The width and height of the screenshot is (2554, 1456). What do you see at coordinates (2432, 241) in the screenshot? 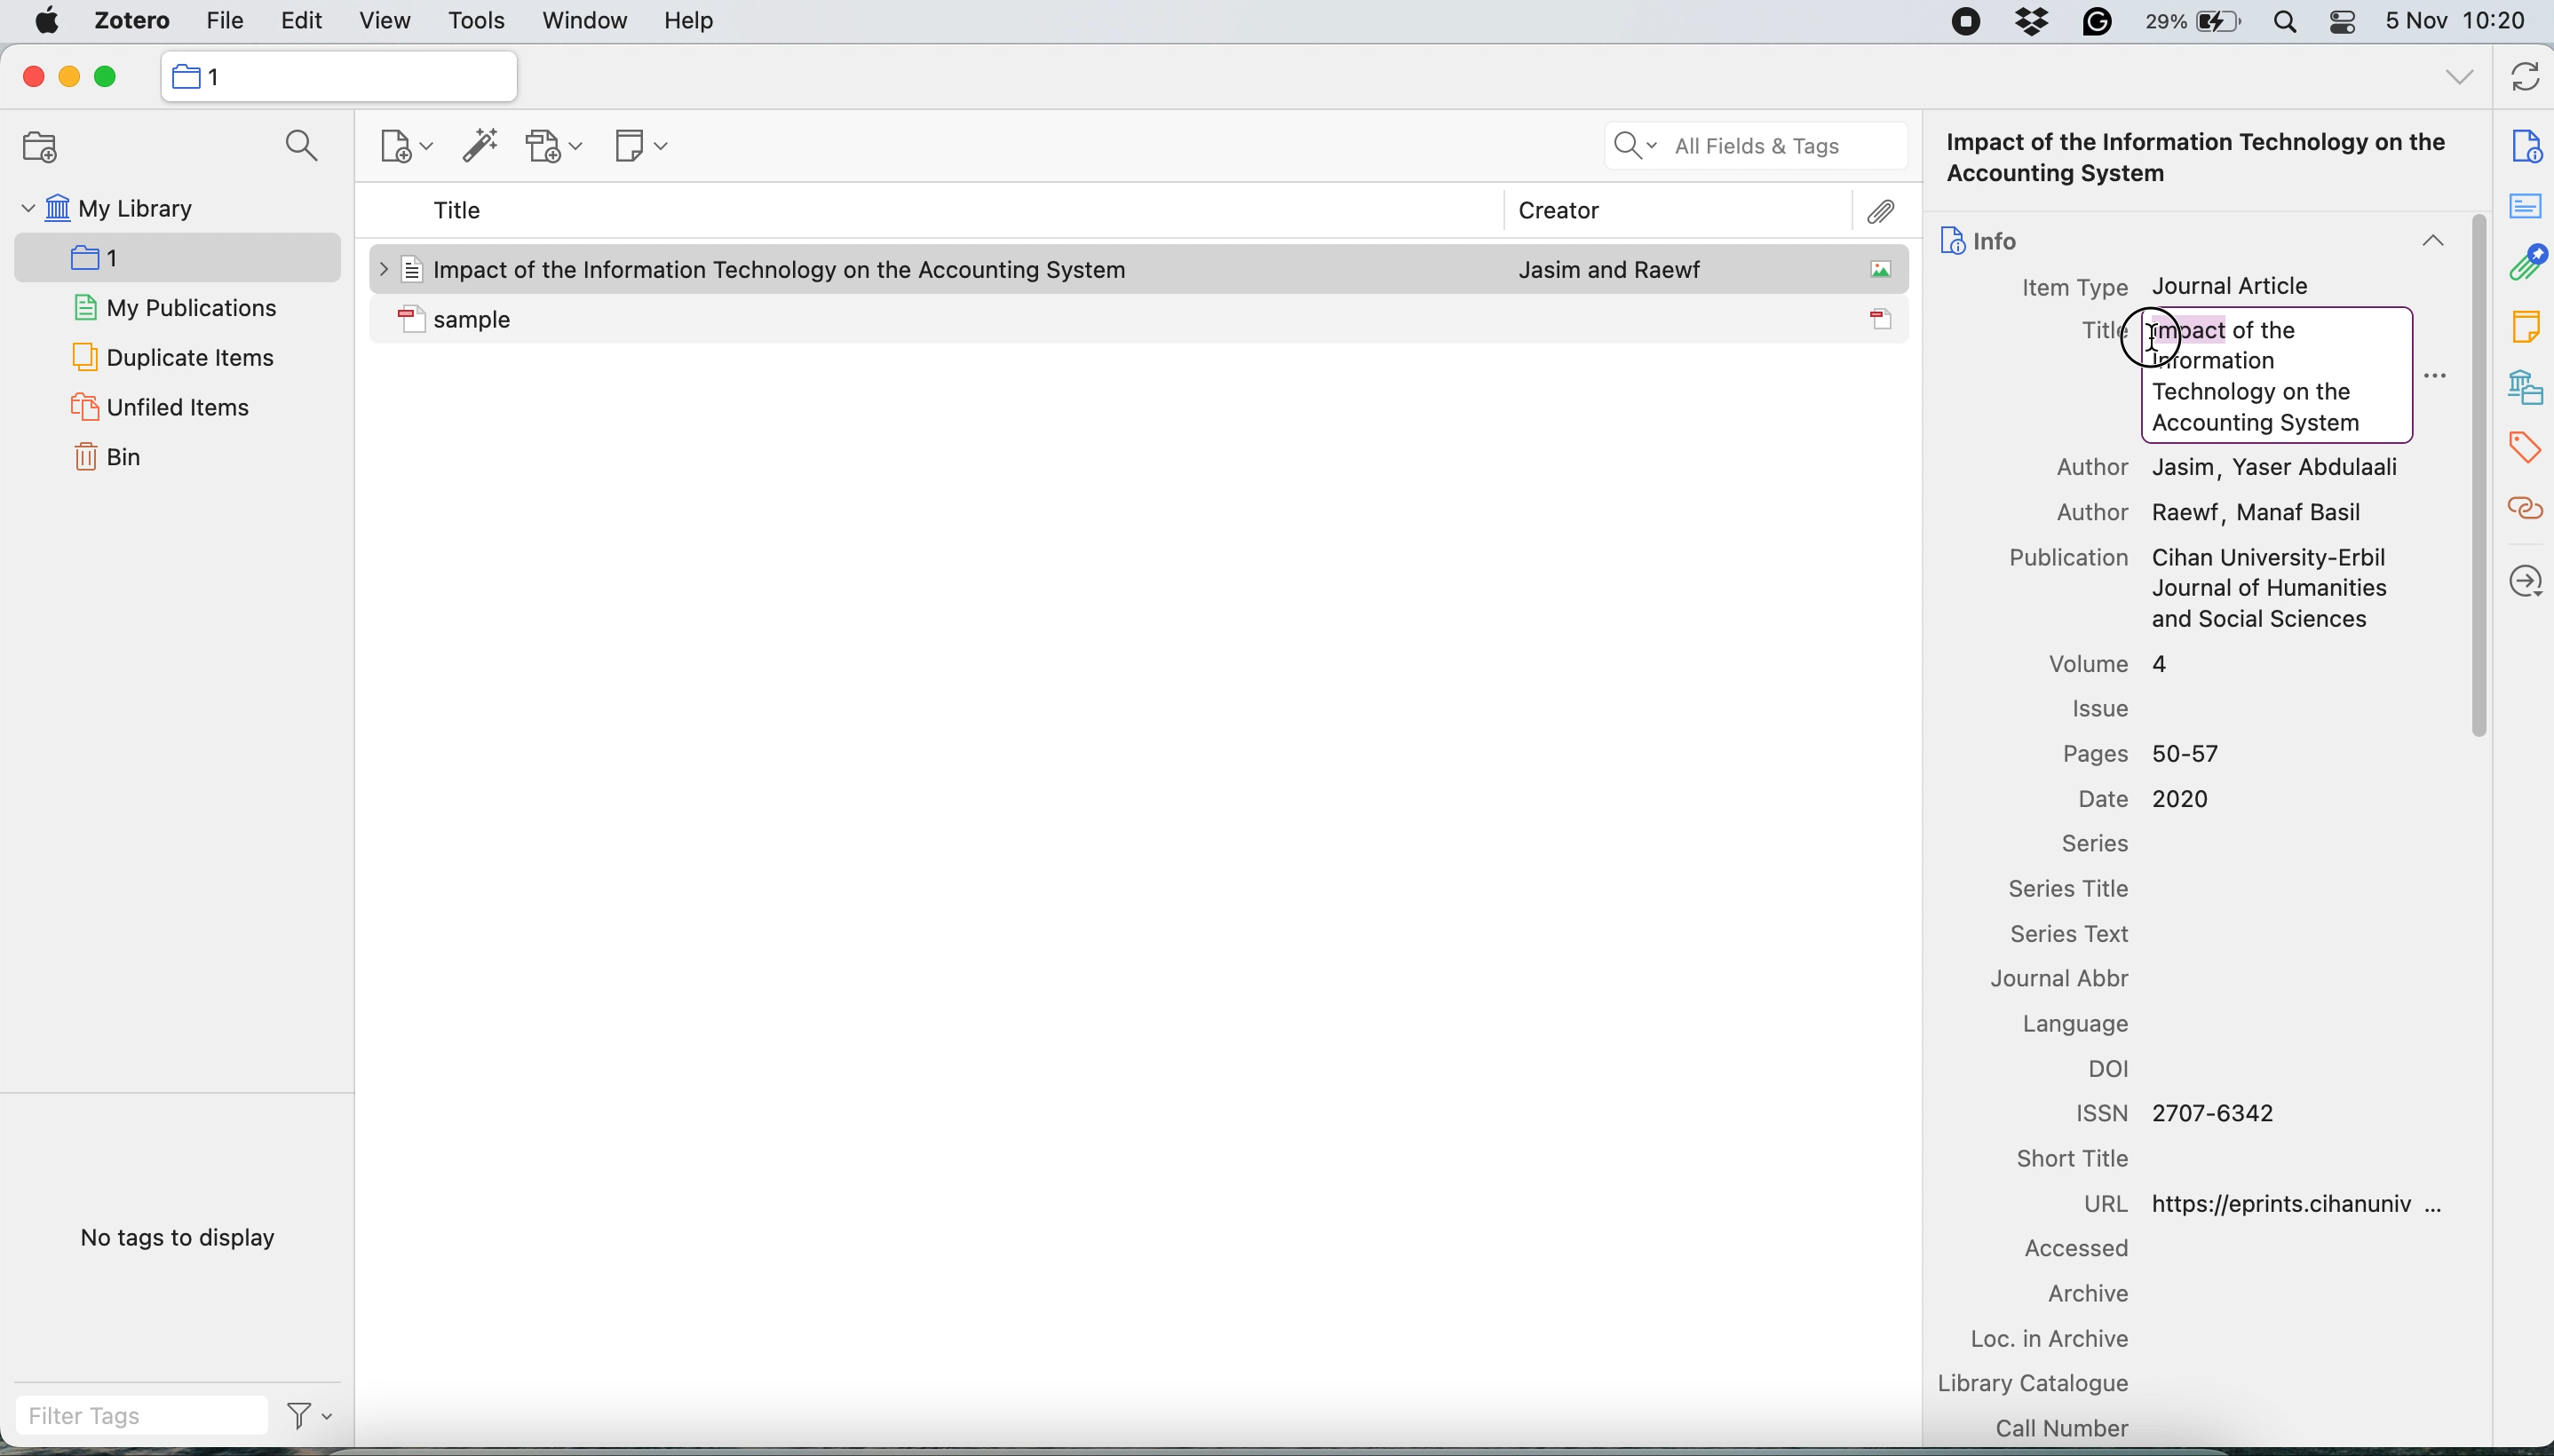
I see `collapse` at bounding box center [2432, 241].